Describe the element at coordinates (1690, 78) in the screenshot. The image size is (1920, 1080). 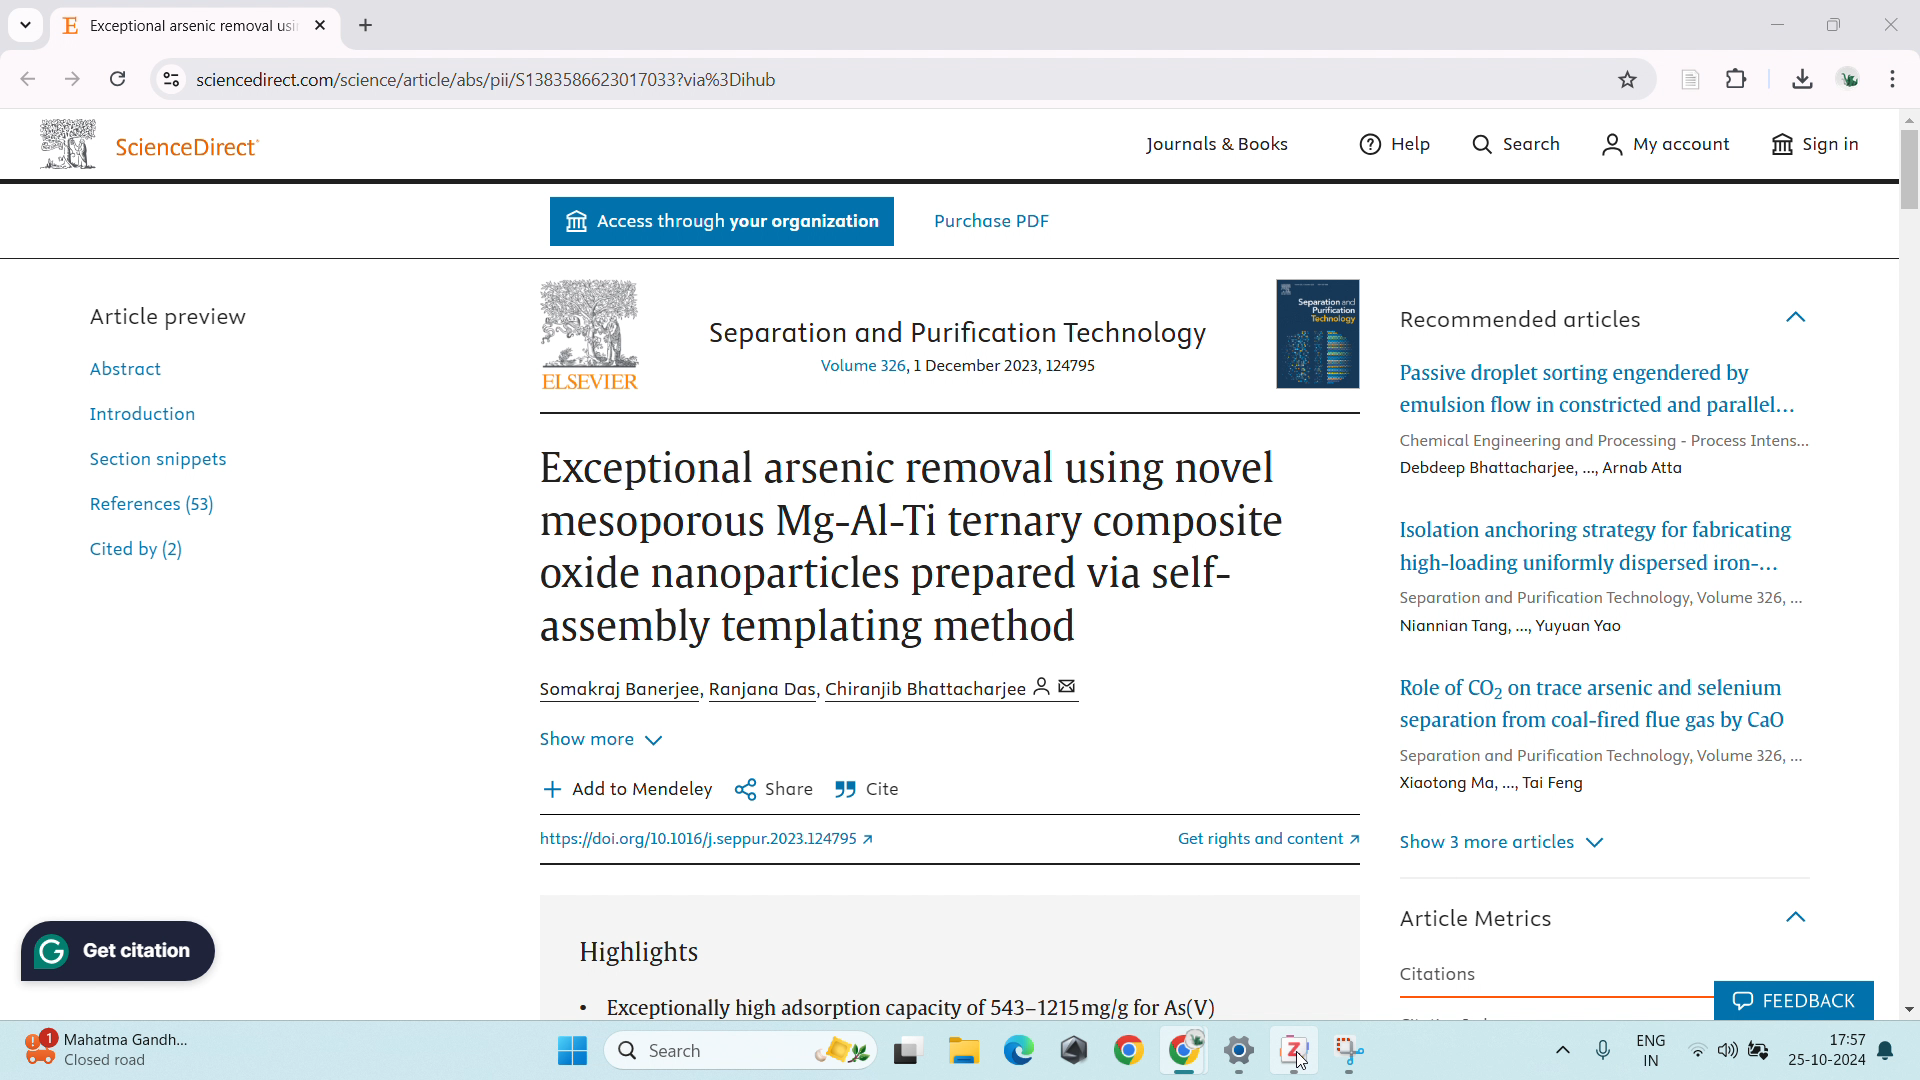
I see `zotero web importer` at that location.